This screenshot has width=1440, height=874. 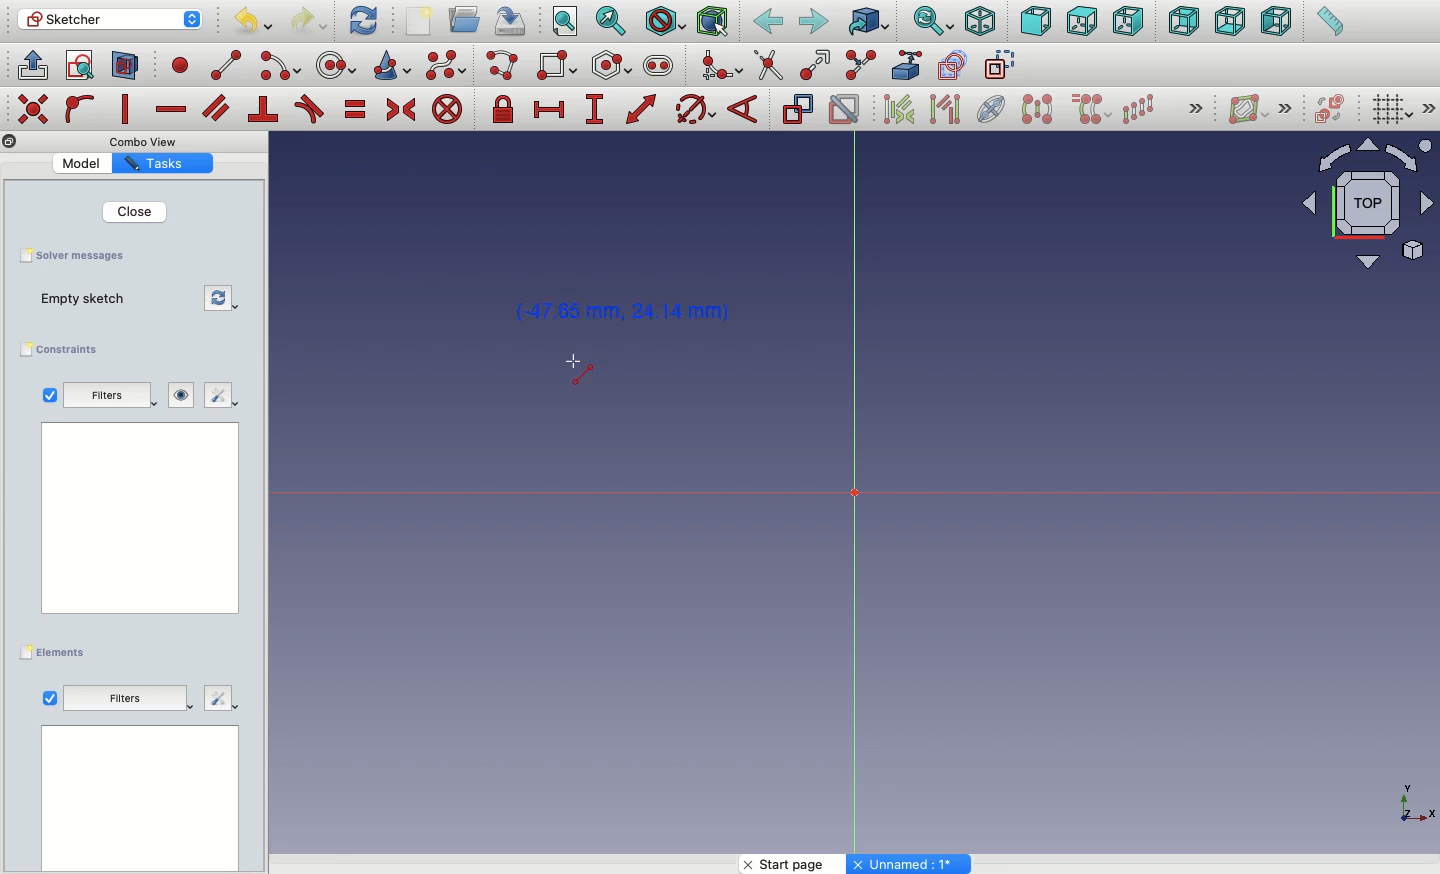 I want to click on trim edge, so click(x=768, y=66).